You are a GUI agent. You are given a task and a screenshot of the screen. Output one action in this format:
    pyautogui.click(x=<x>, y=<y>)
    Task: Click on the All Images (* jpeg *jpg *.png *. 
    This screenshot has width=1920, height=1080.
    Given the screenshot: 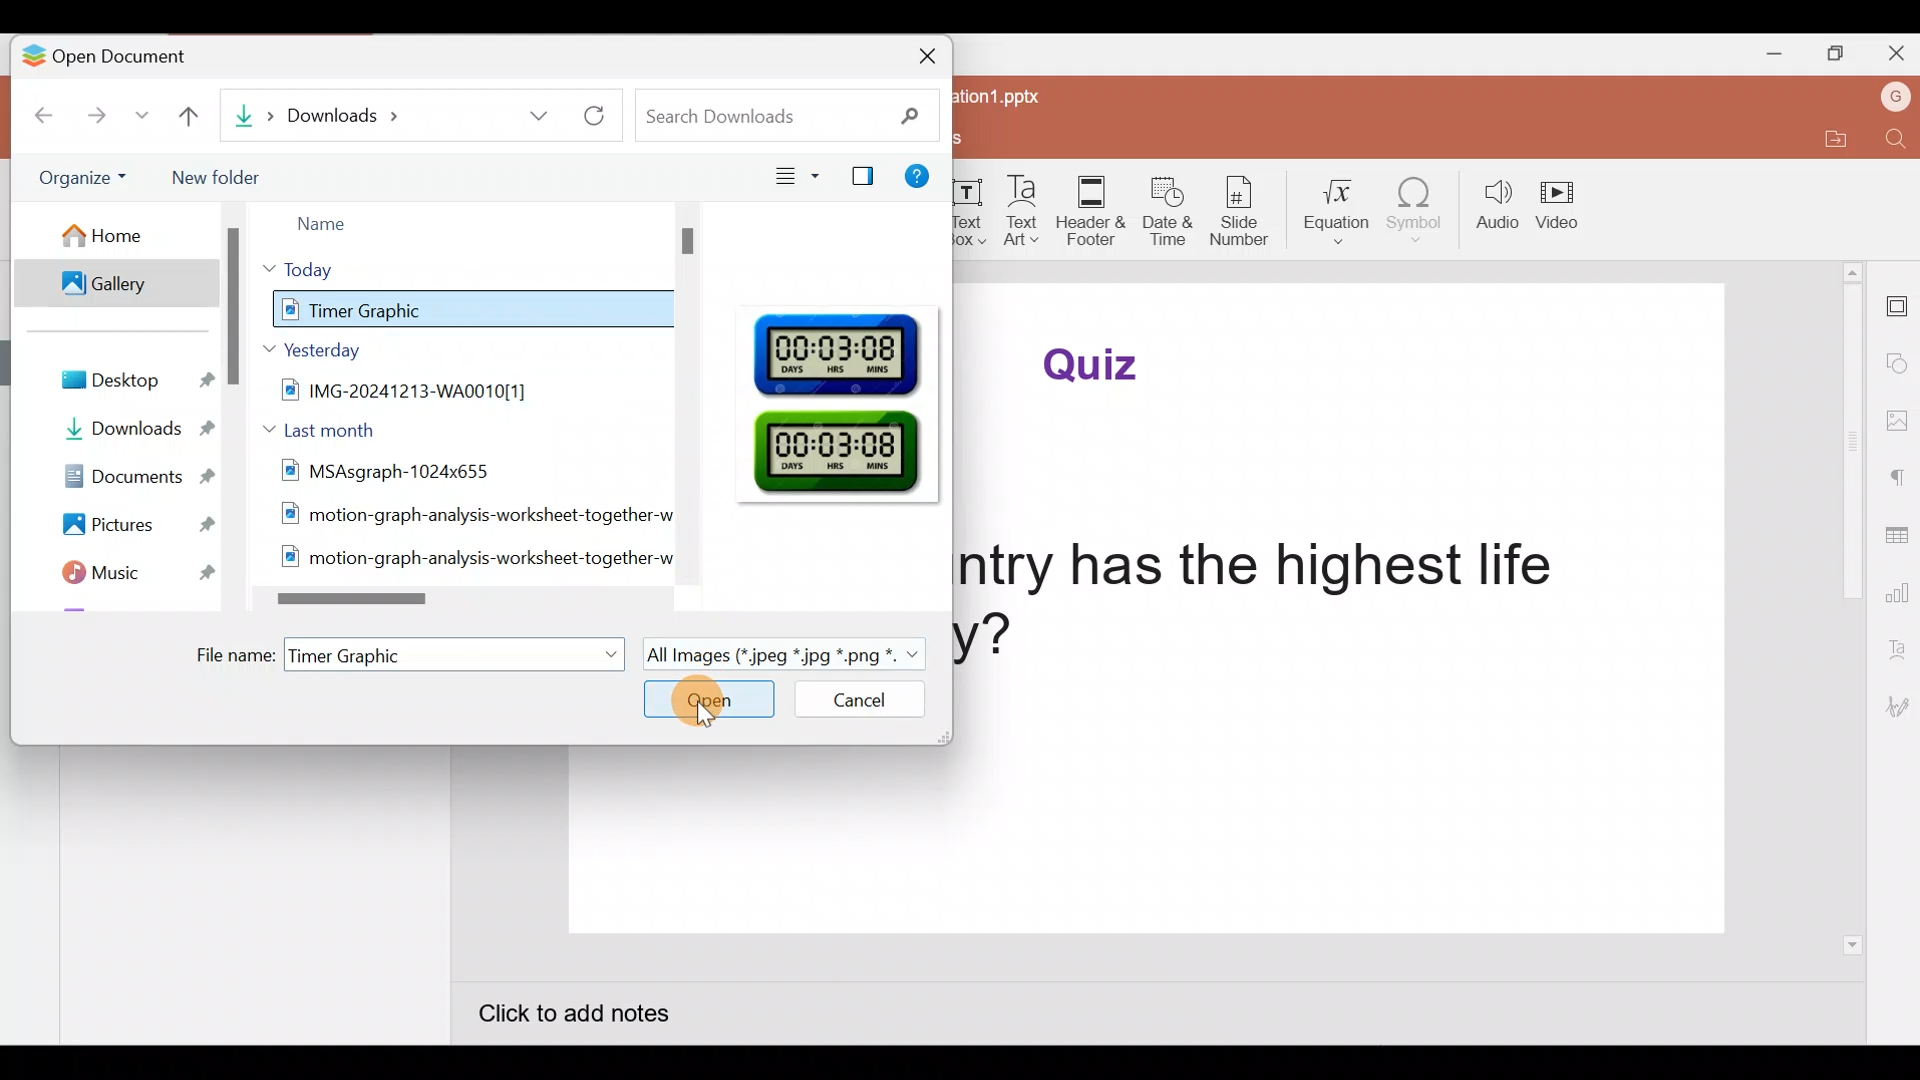 What is the action you would take?
    pyautogui.click(x=781, y=650)
    